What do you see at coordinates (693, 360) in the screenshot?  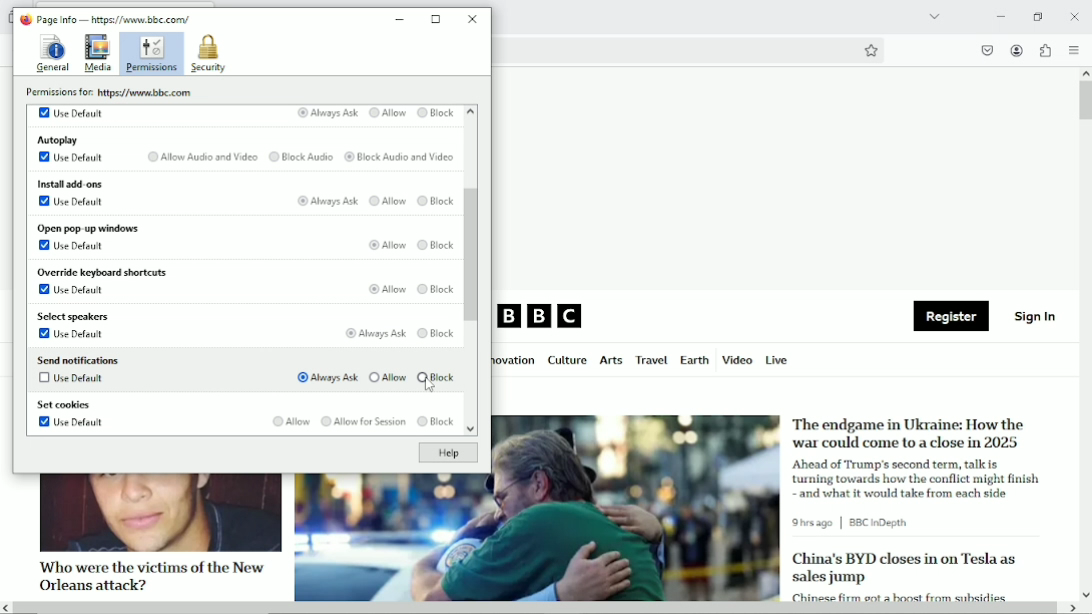 I see `Earth` at bounding box center [693, 360].